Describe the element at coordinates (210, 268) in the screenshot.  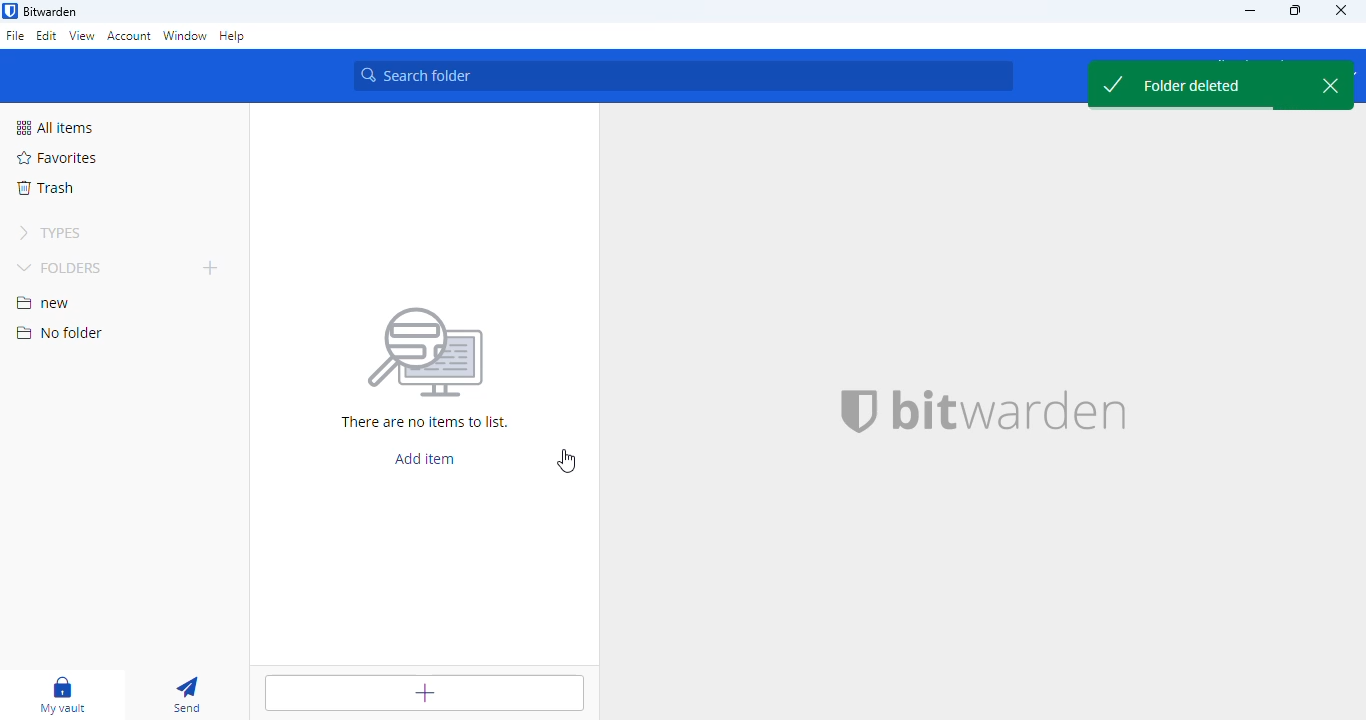
I see `add folder` at that location.